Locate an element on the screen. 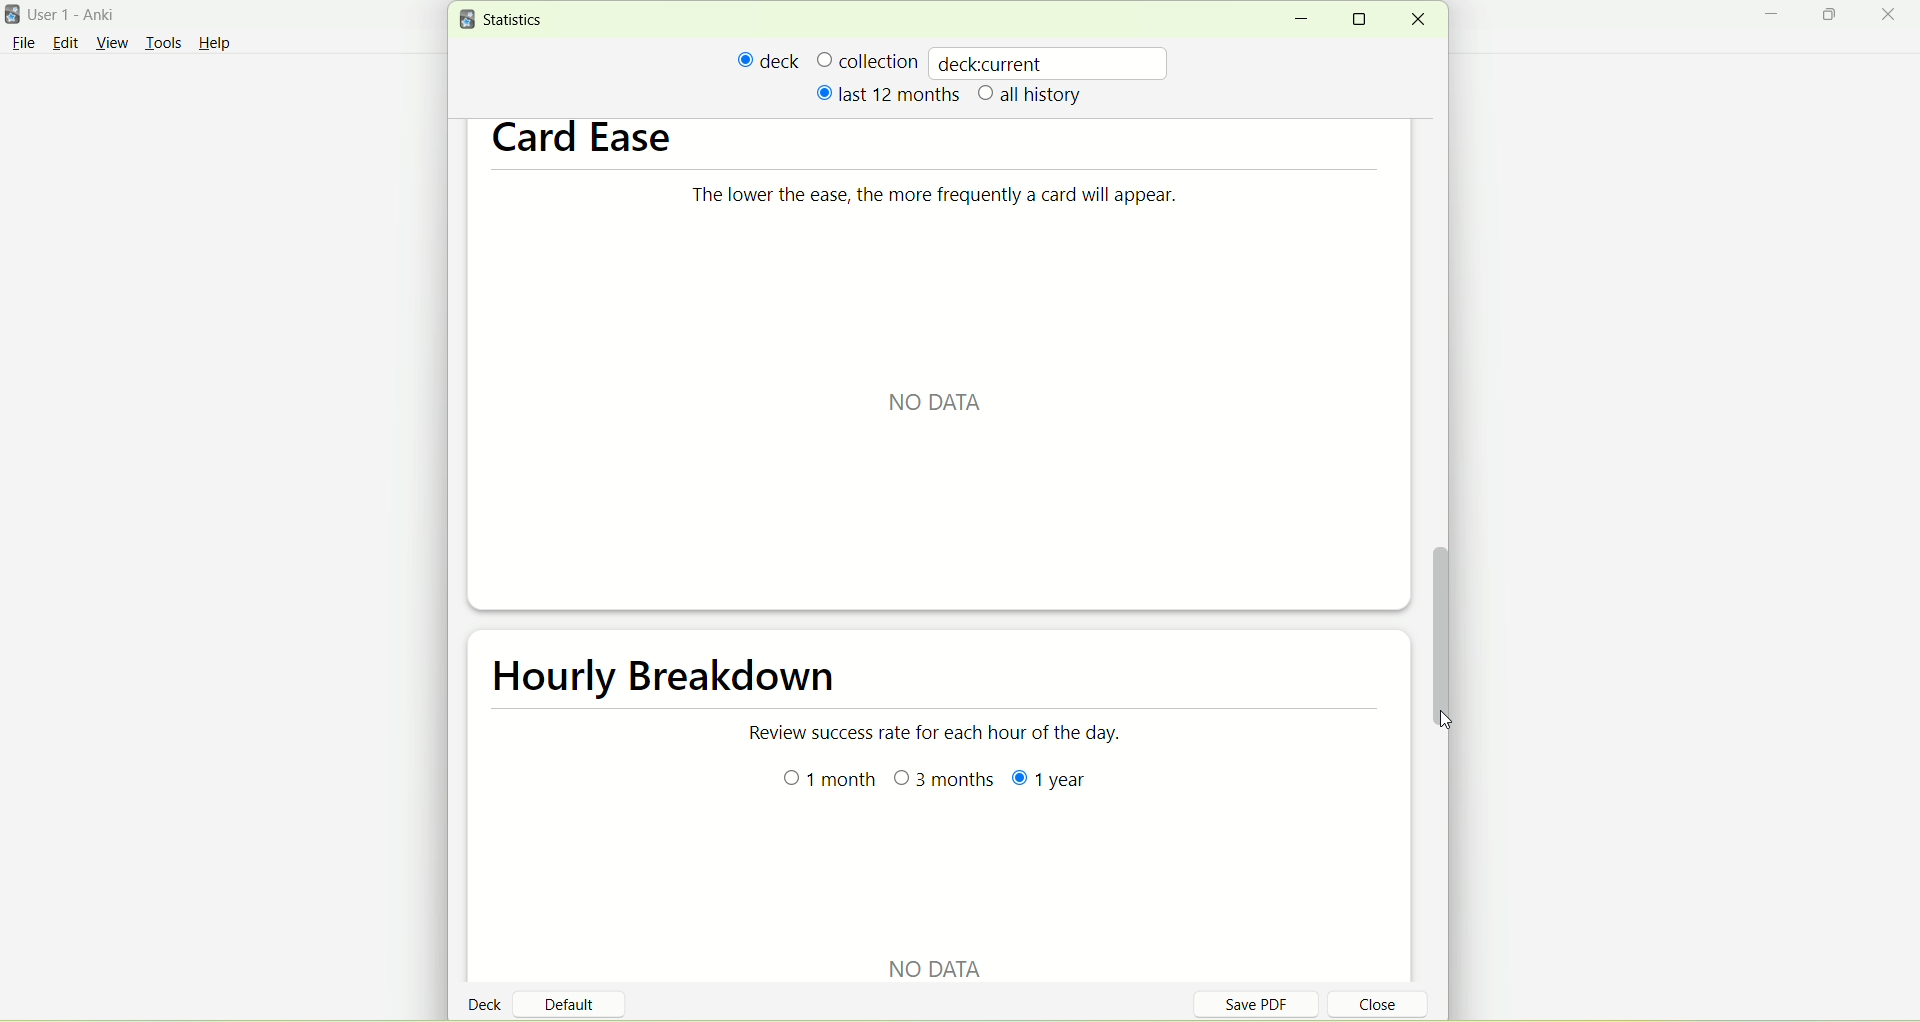  minimize is located at coordinates (1777, 17).